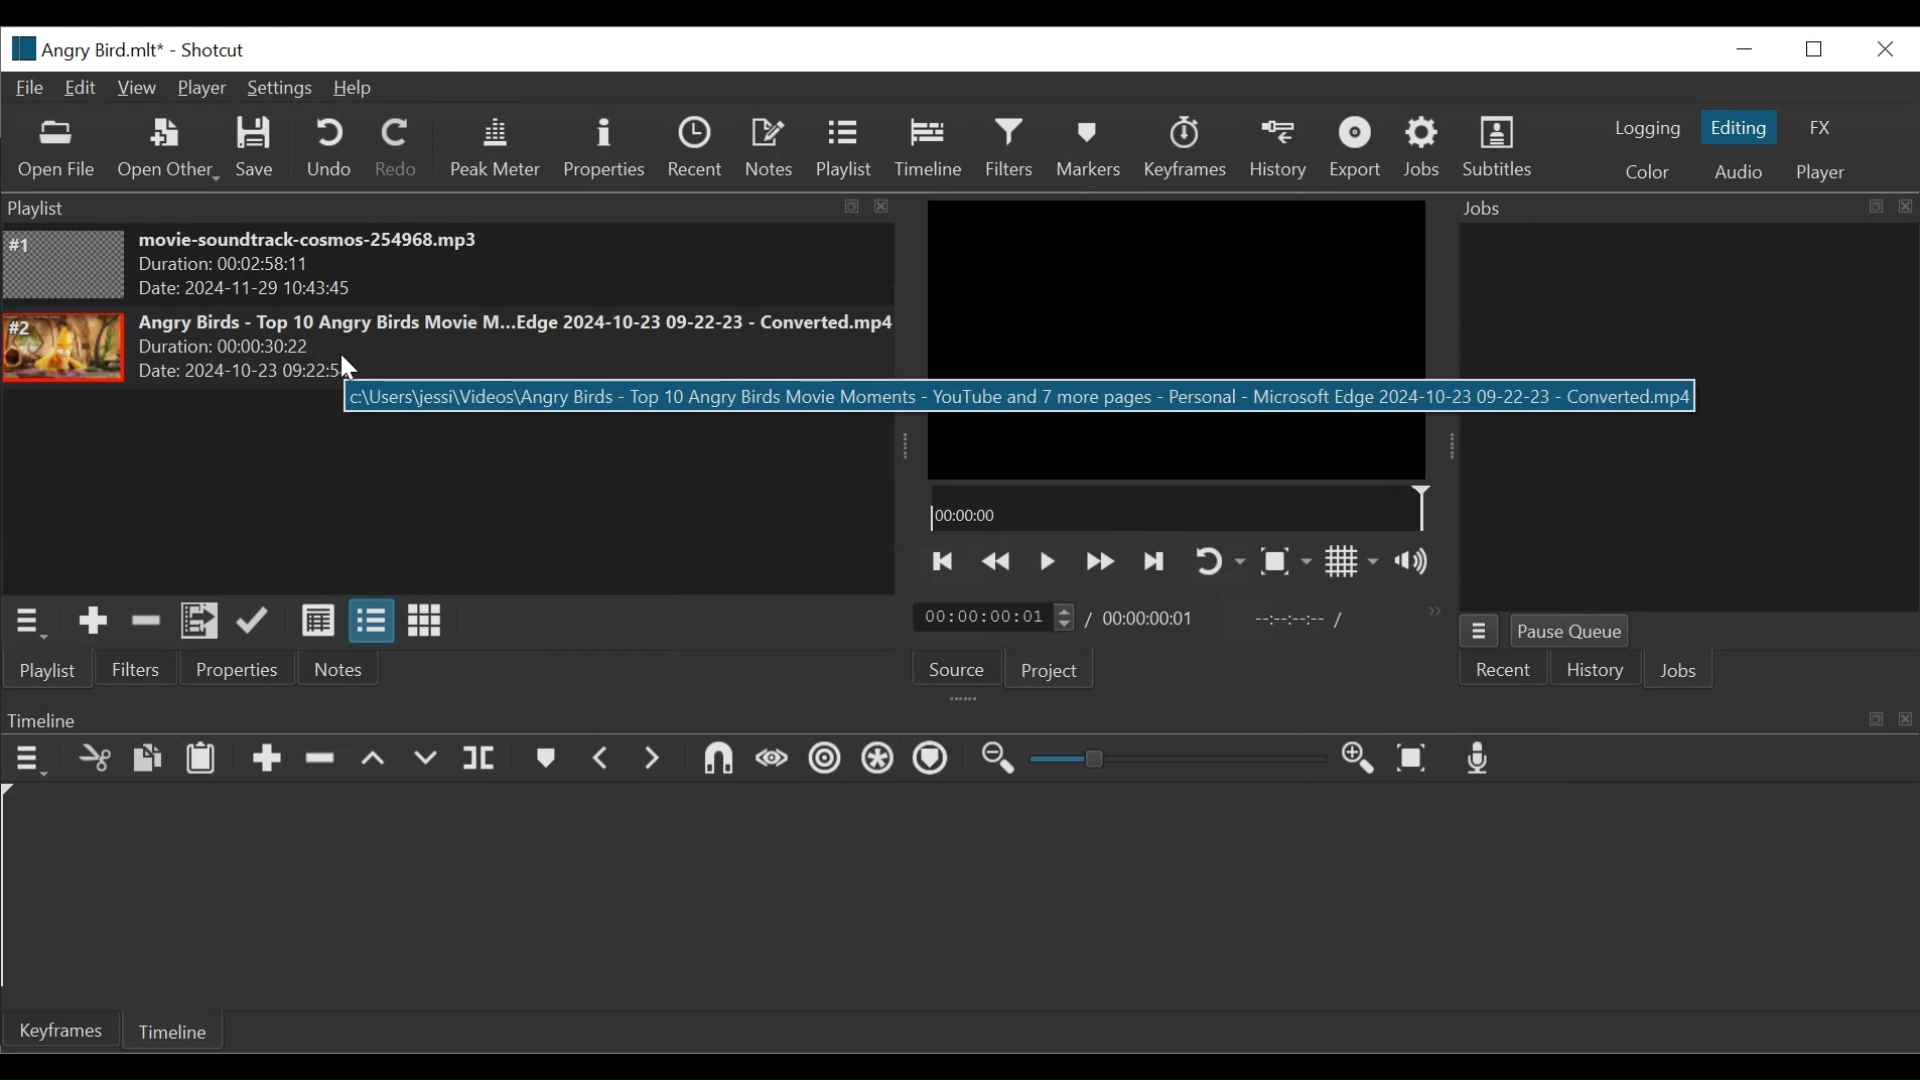  What do you see at coordinates (94, 621) in the screenshot?
I see `Add the source to the playlist` at bounding box center [94, 621].